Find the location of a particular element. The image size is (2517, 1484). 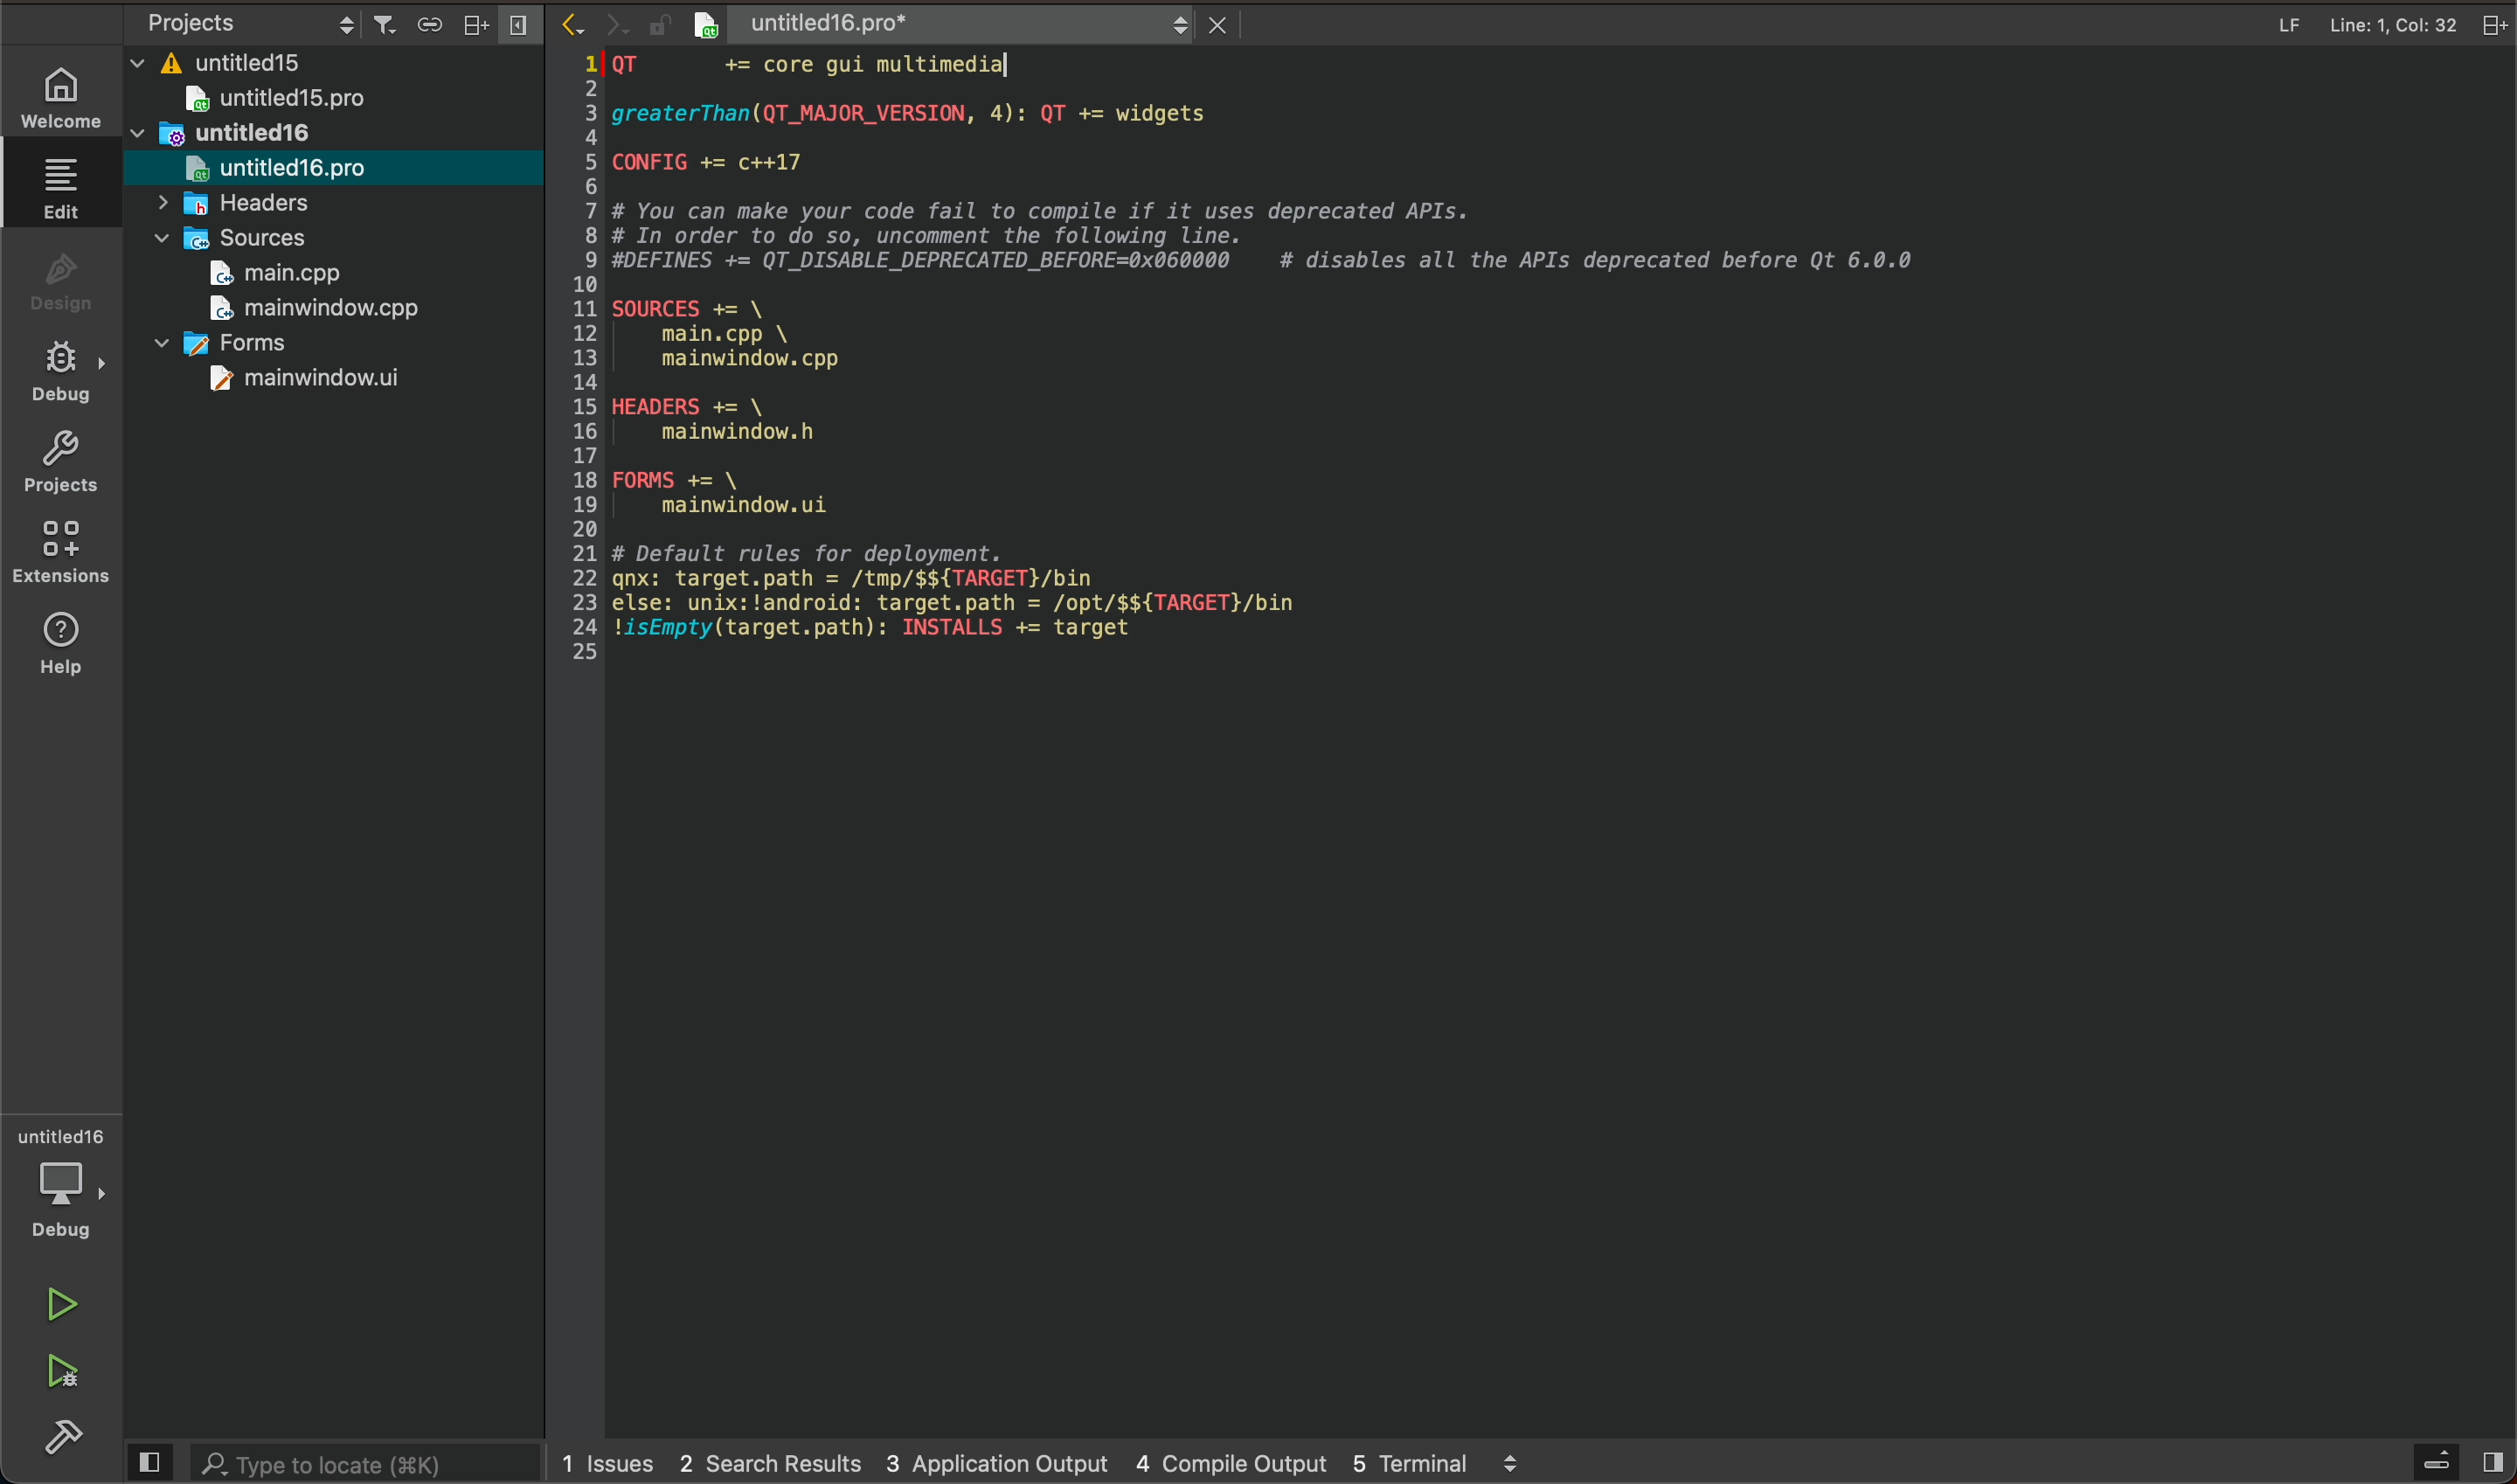

close is located at coordinates (1206, 24).